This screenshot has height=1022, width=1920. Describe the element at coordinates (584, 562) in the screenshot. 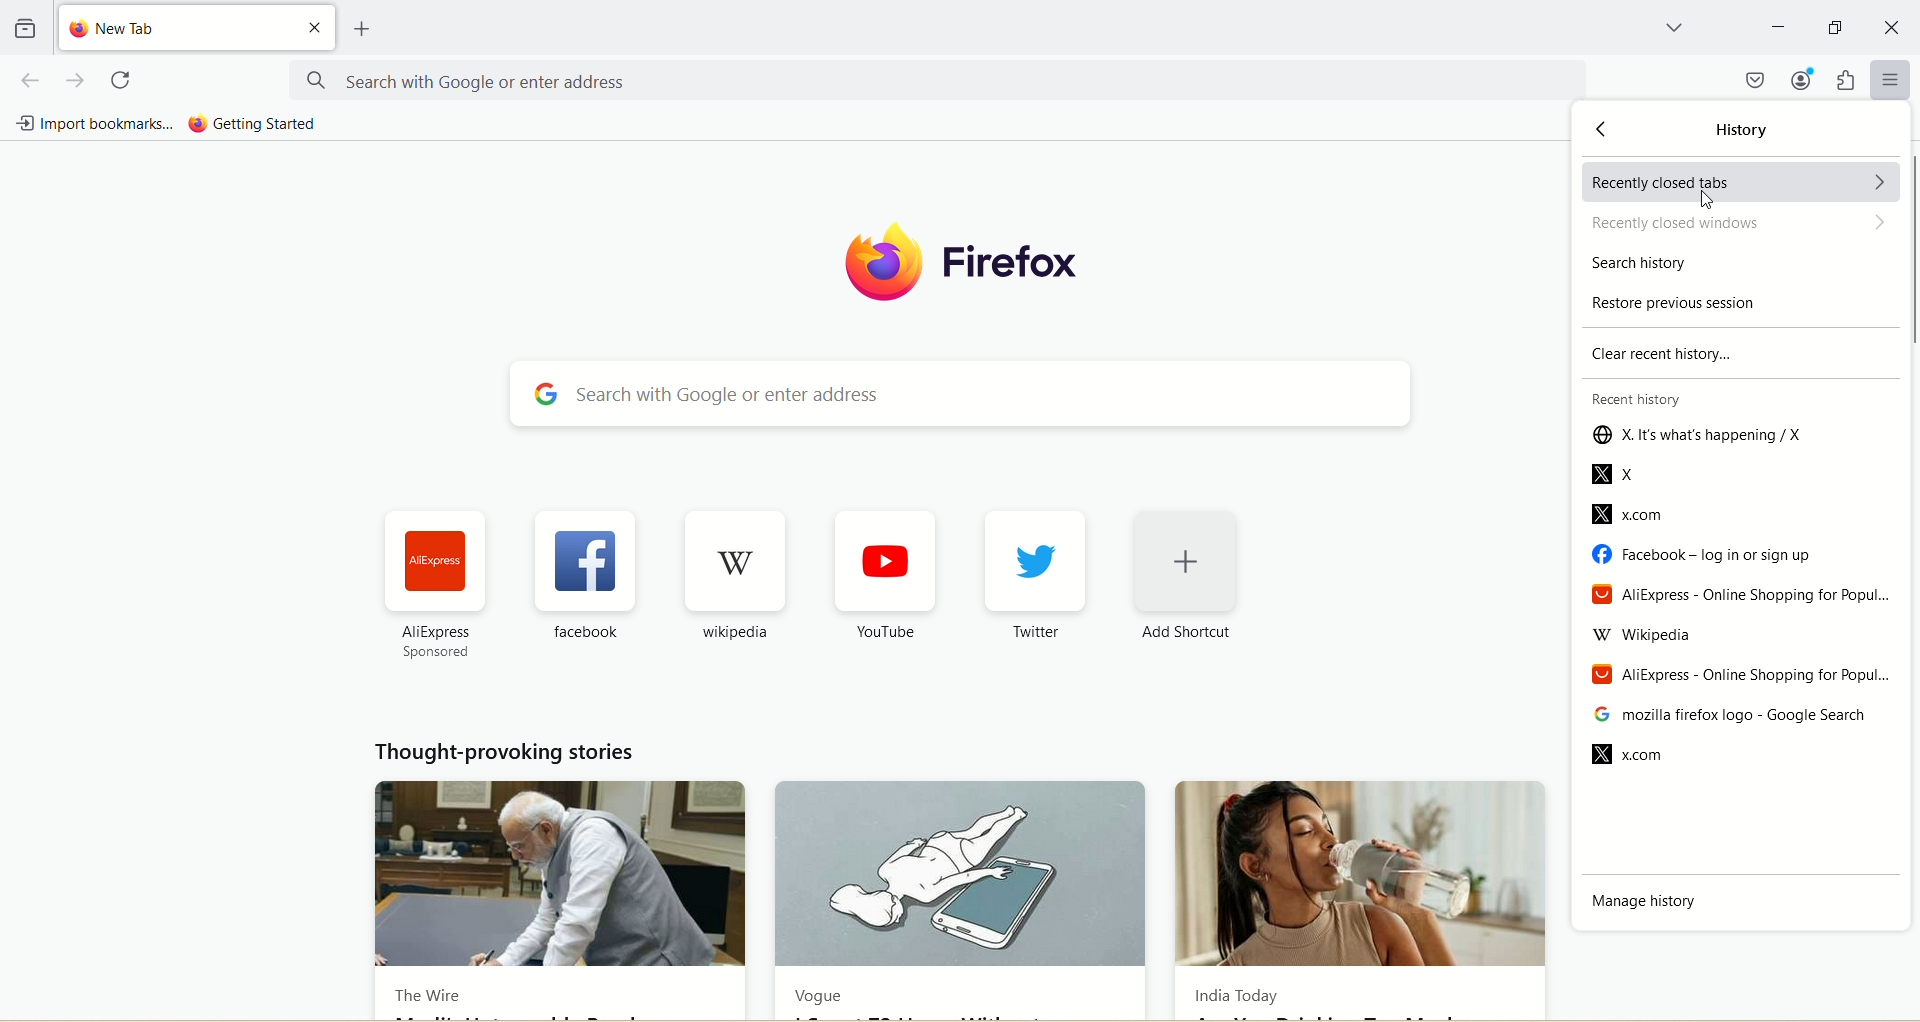

I see `facebook` at that location.